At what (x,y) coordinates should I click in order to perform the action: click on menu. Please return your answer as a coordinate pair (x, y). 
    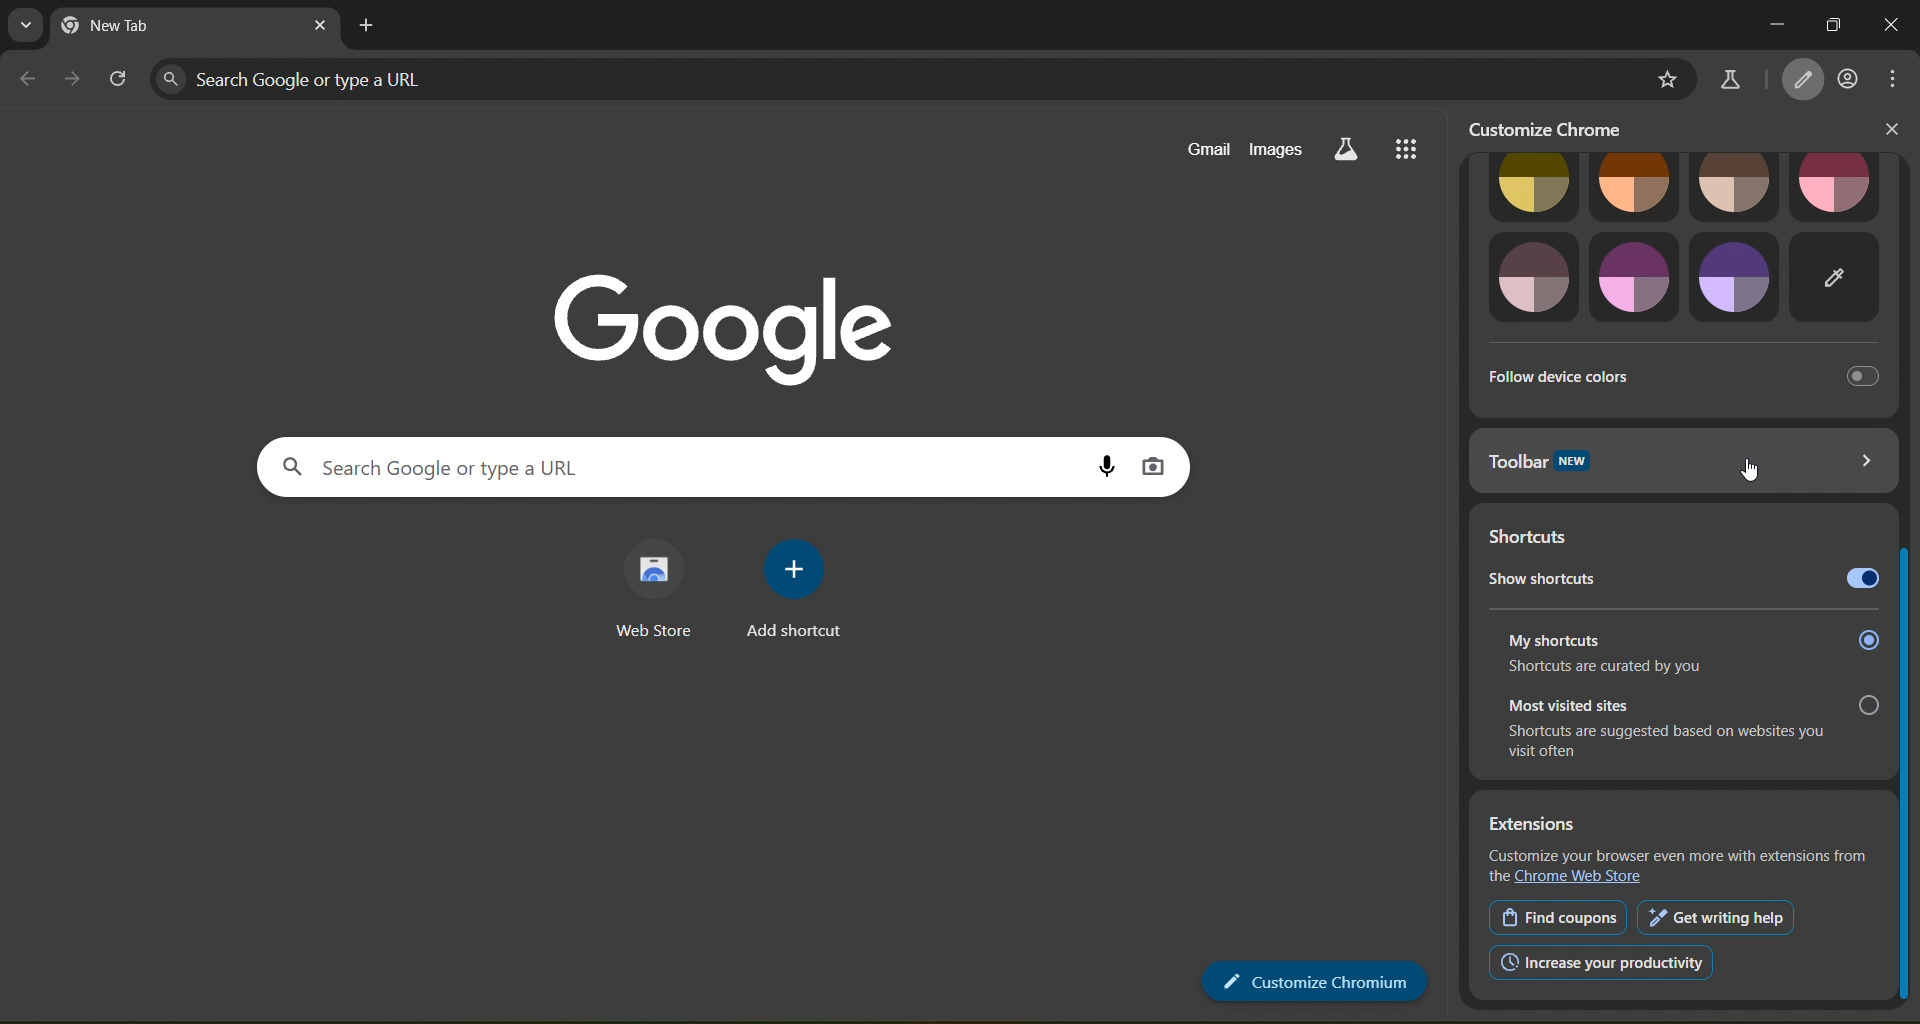
    Looking at the image, I should click on (1895, 78).